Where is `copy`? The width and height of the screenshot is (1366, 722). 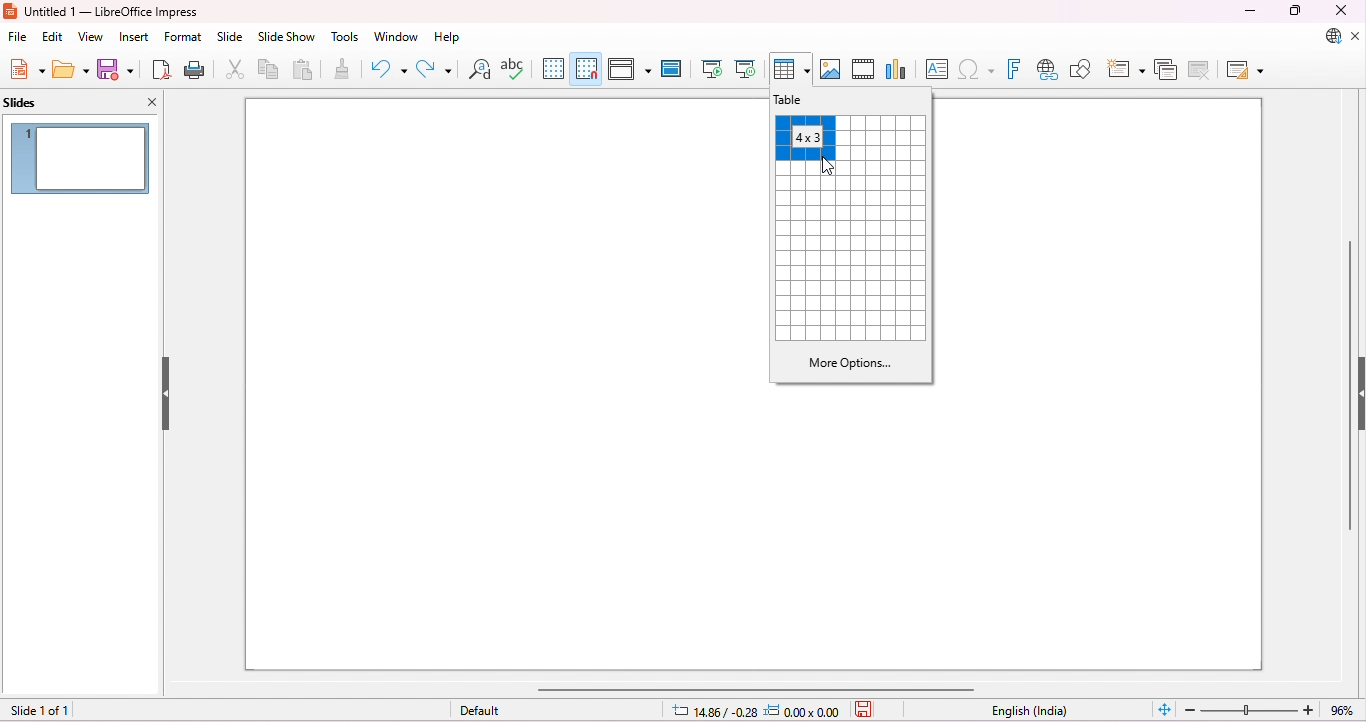
copy is located at coordinates (270, 71).